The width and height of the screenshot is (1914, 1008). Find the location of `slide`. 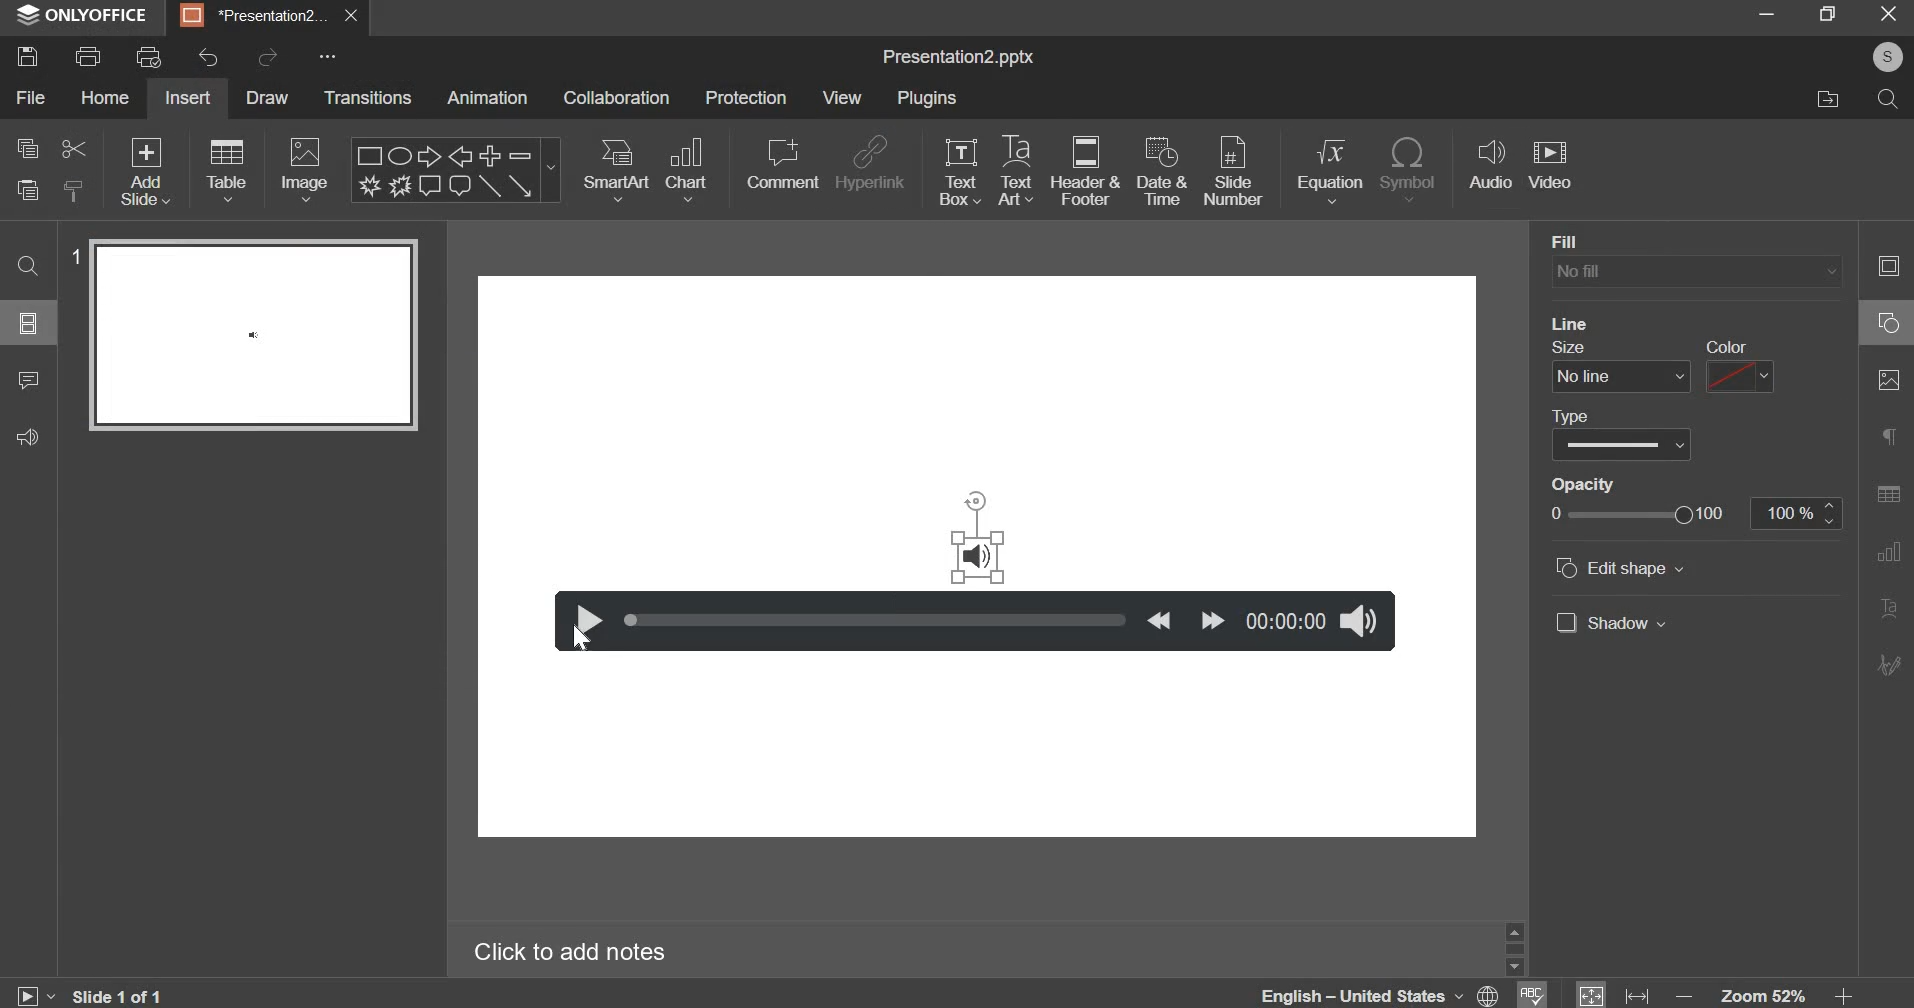

slide is located at coordinates (29, 324).